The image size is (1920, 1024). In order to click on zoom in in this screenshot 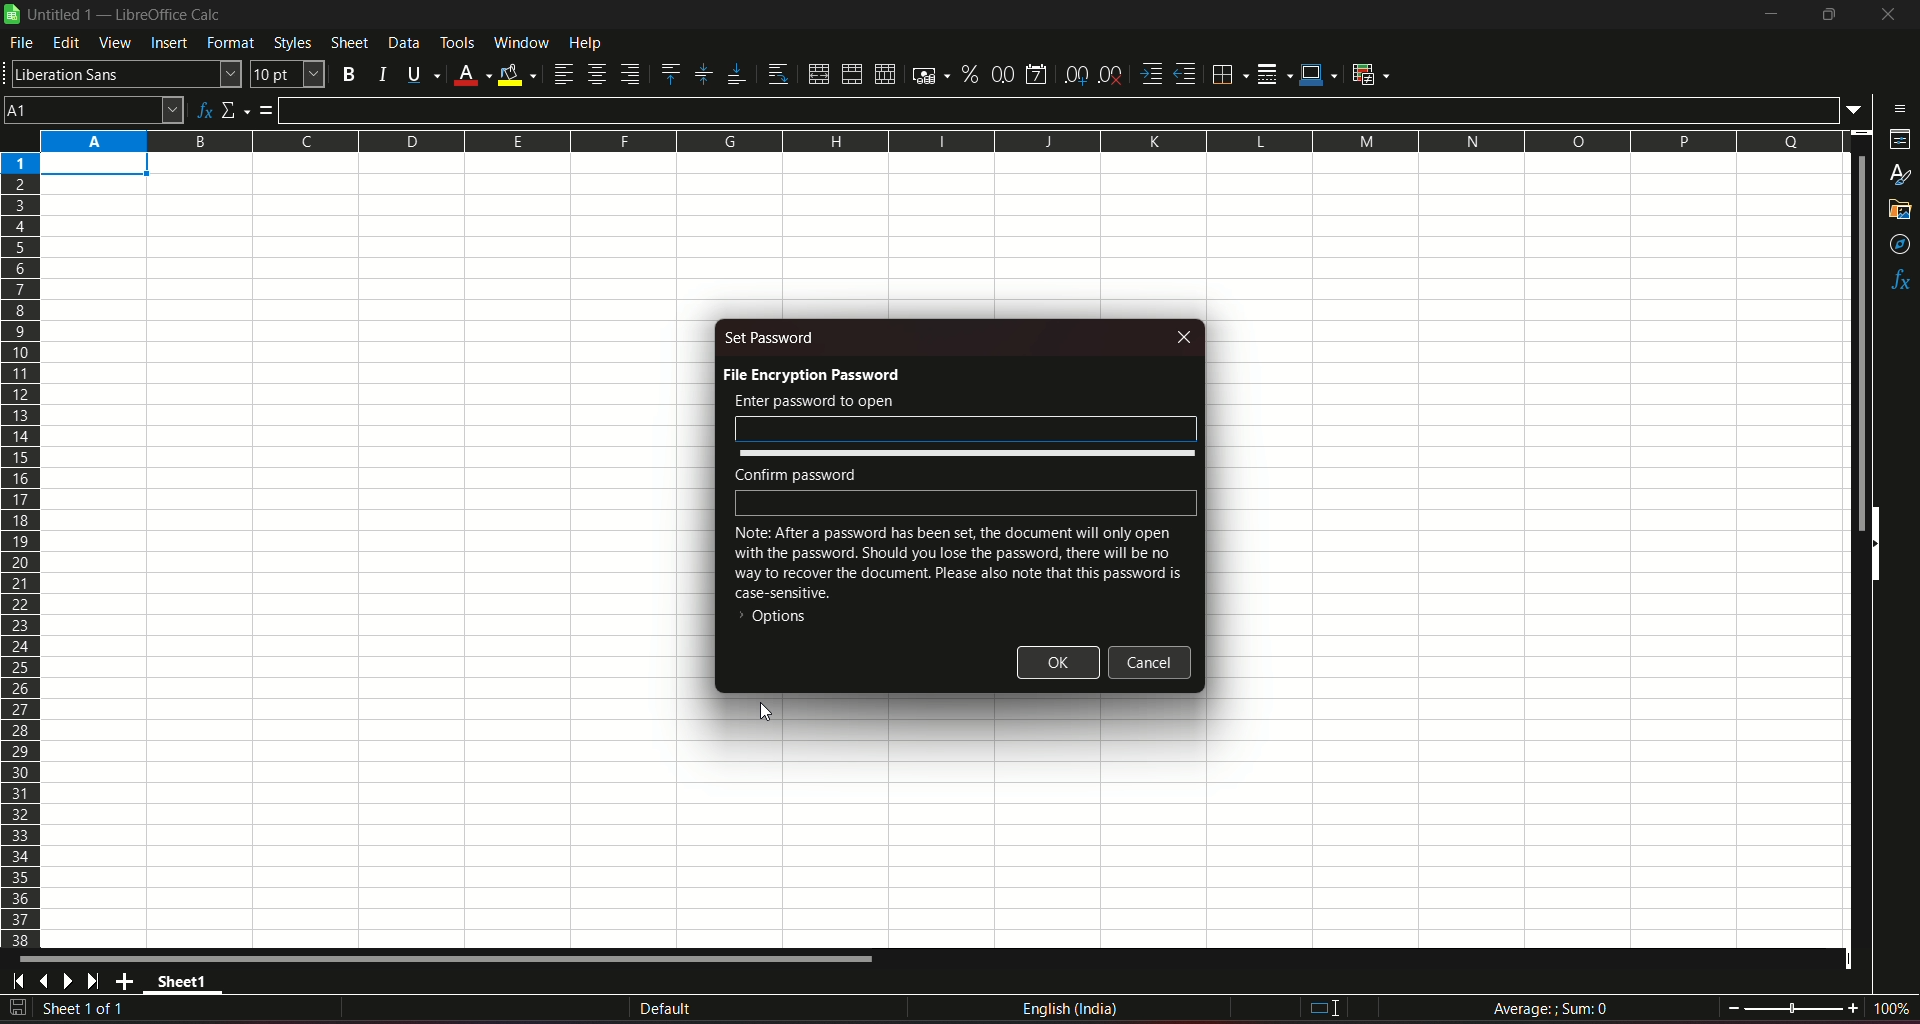, I will do `click(1852, 1007)`.